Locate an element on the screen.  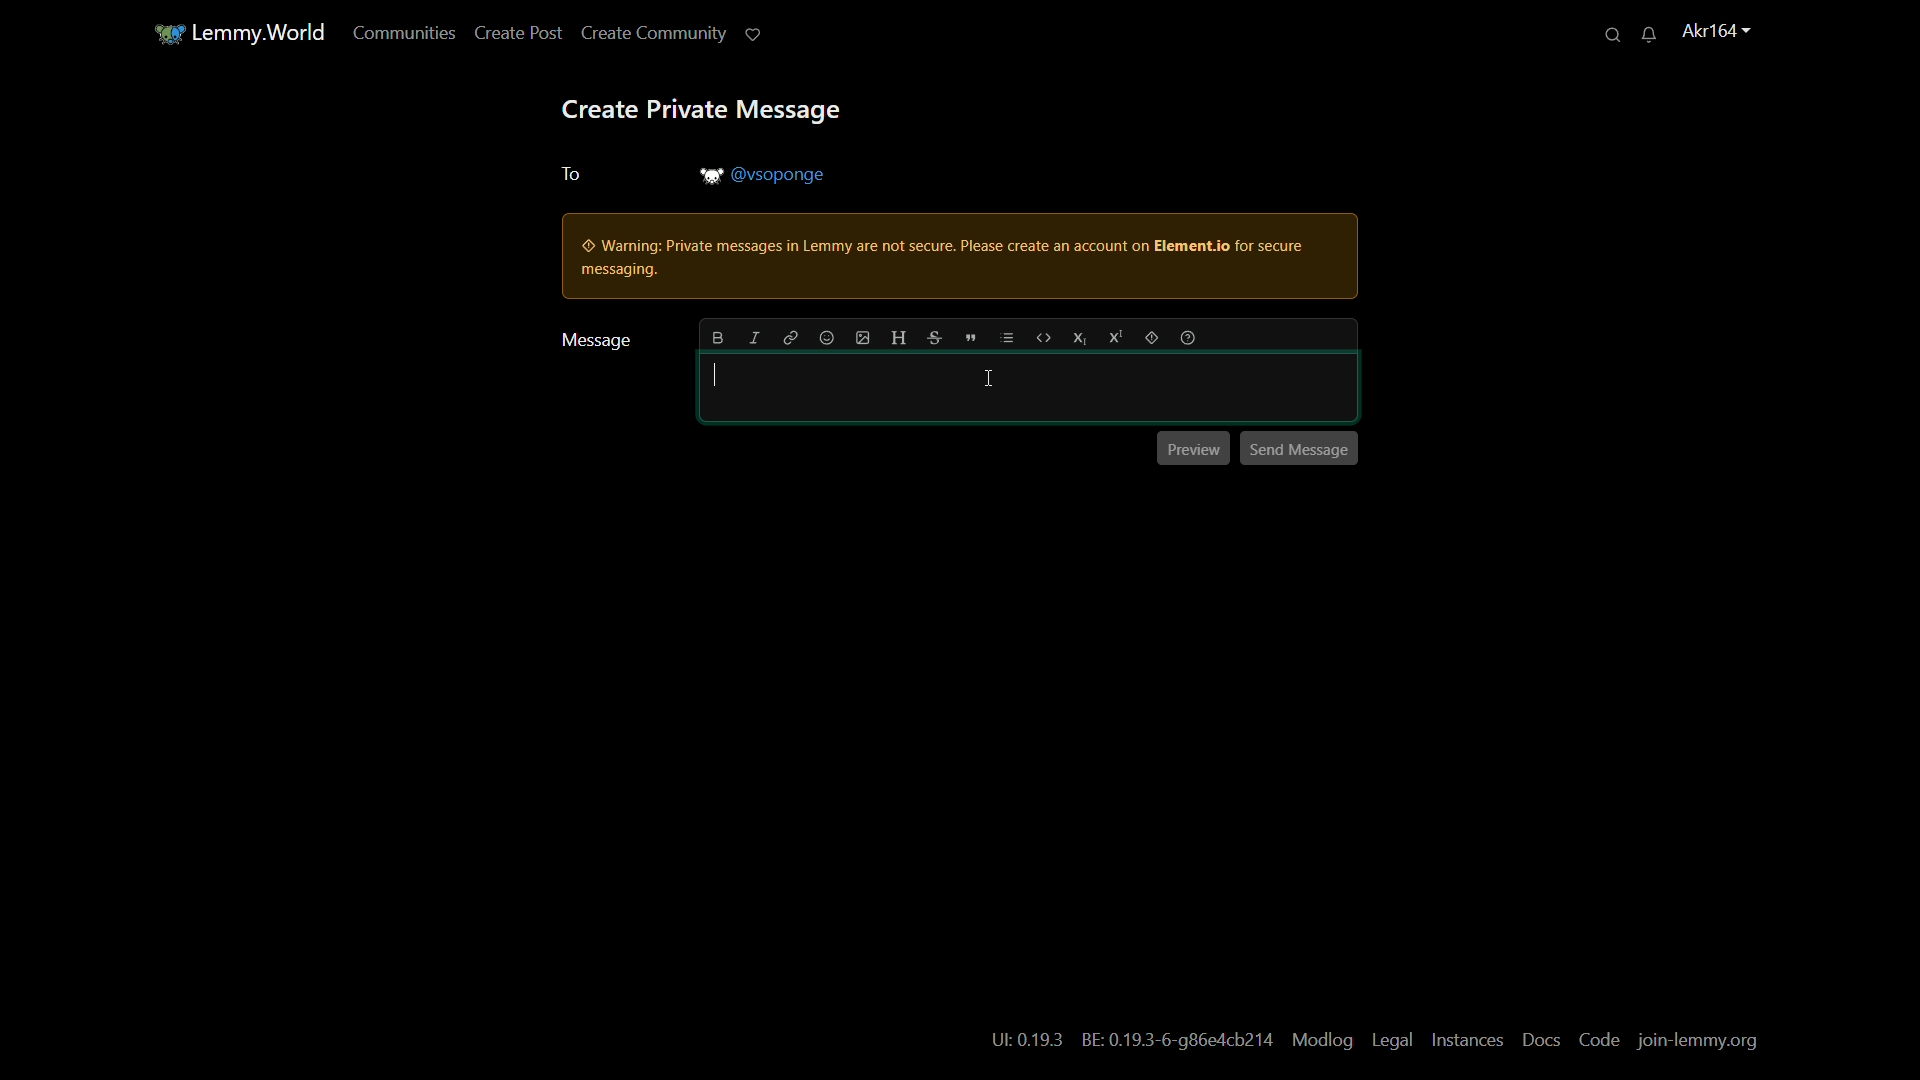
create community is located at coordinates (644, 35).